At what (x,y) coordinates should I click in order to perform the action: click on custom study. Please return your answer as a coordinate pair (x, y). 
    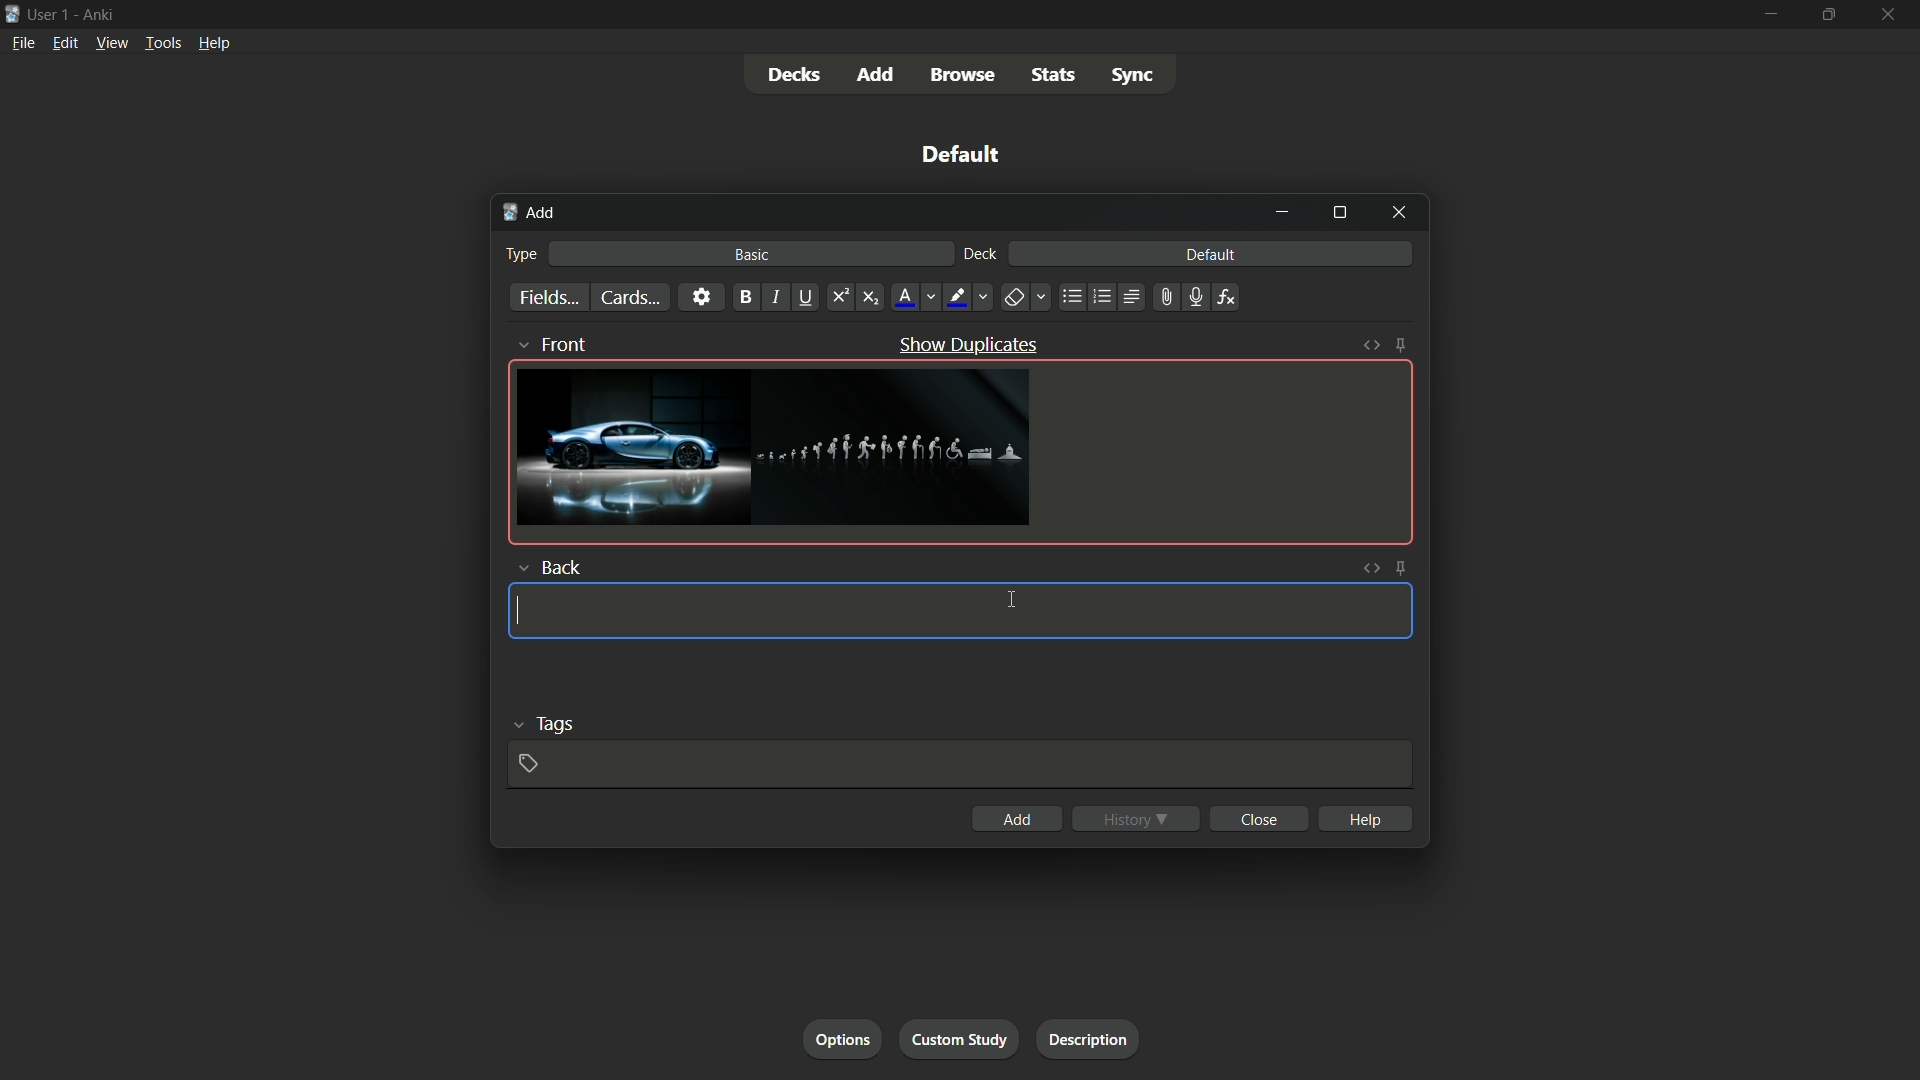
    Looking at the image, I should click on (962, 1037).